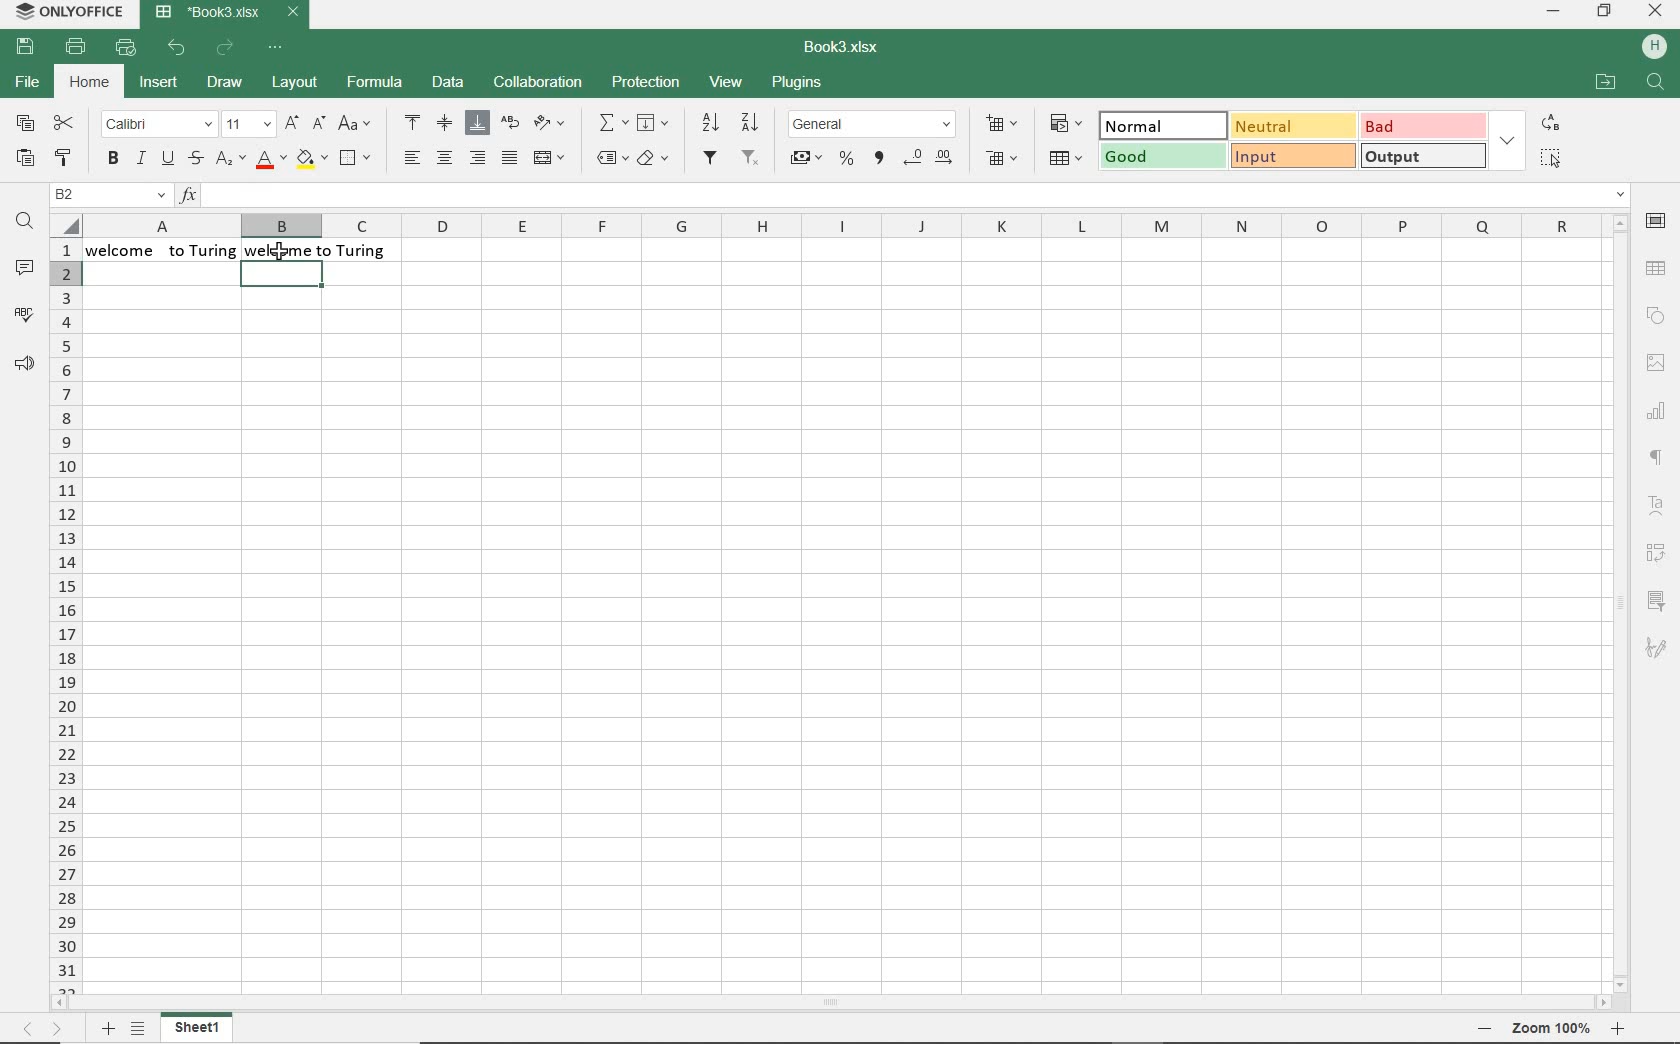  I want to click on trimmed text, so click(354, 264).